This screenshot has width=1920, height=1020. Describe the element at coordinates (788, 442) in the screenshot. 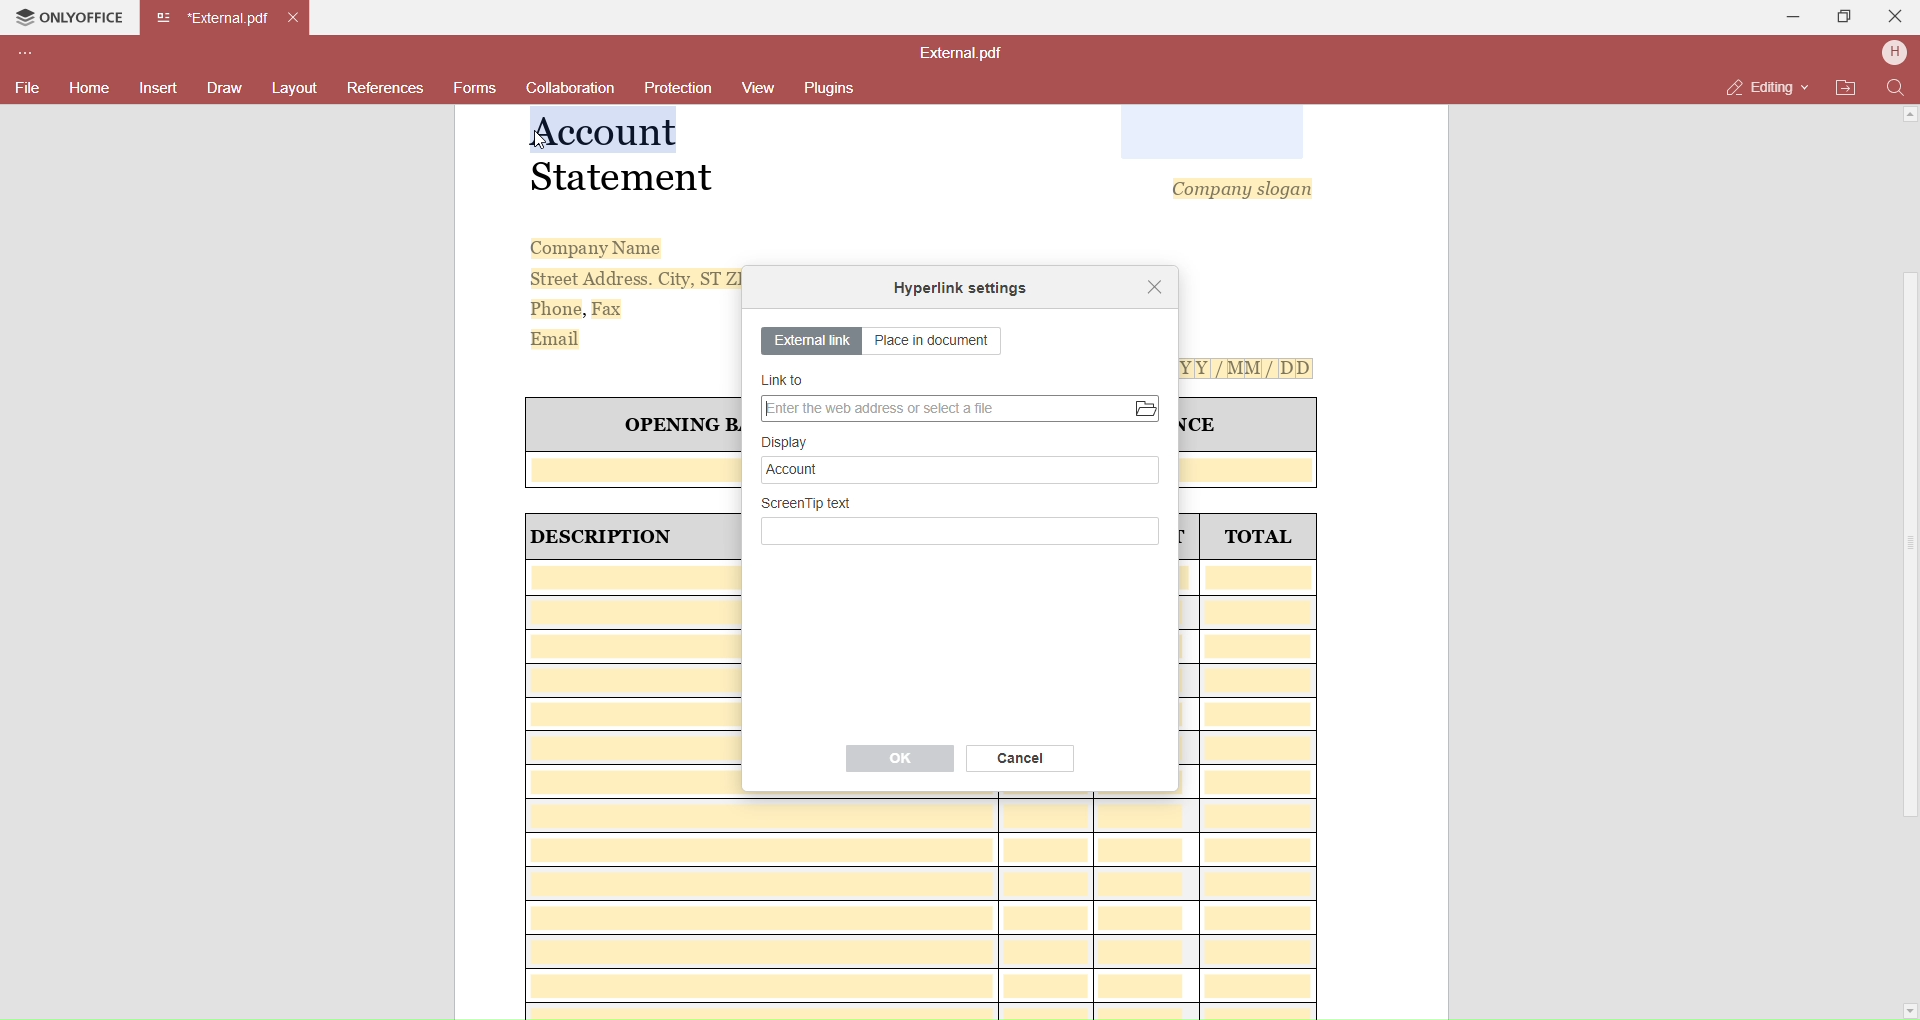

I see `Display` at that location.